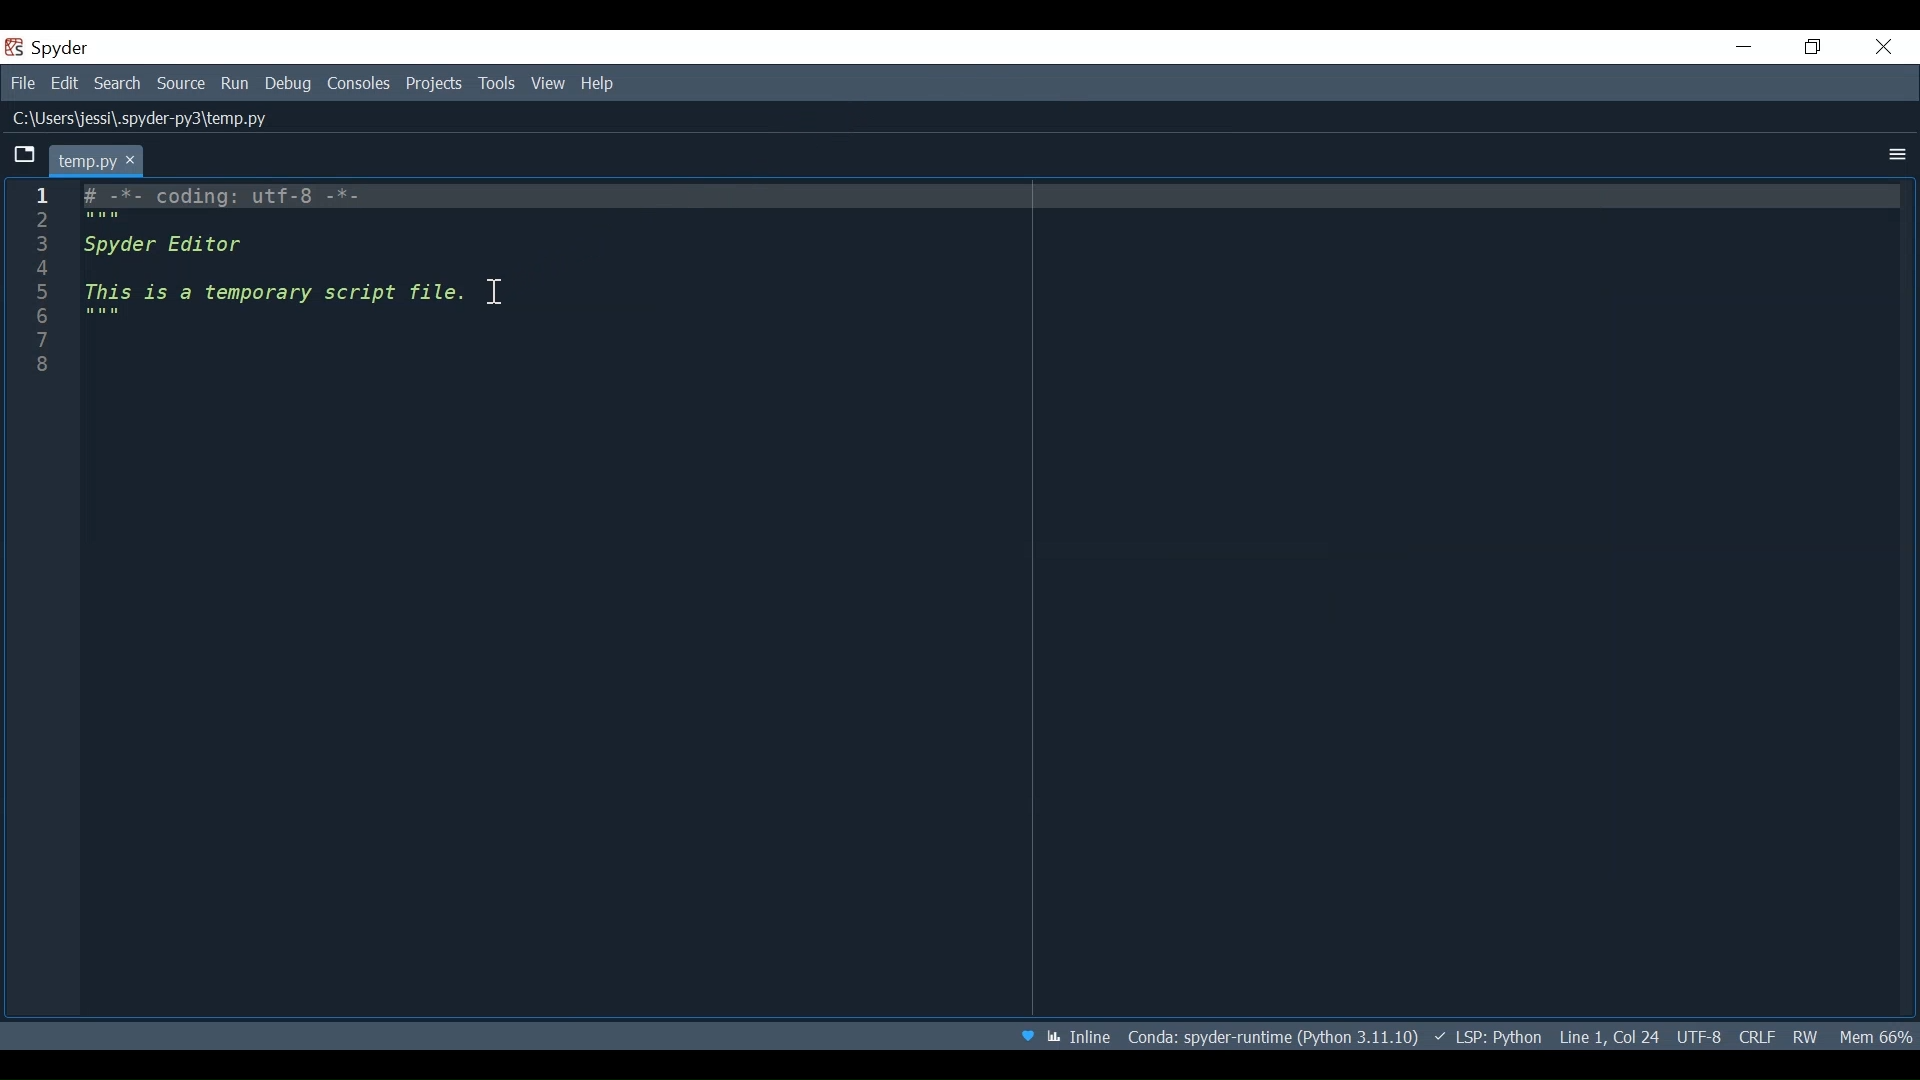  I want to click on File Path, so click(143, 119).